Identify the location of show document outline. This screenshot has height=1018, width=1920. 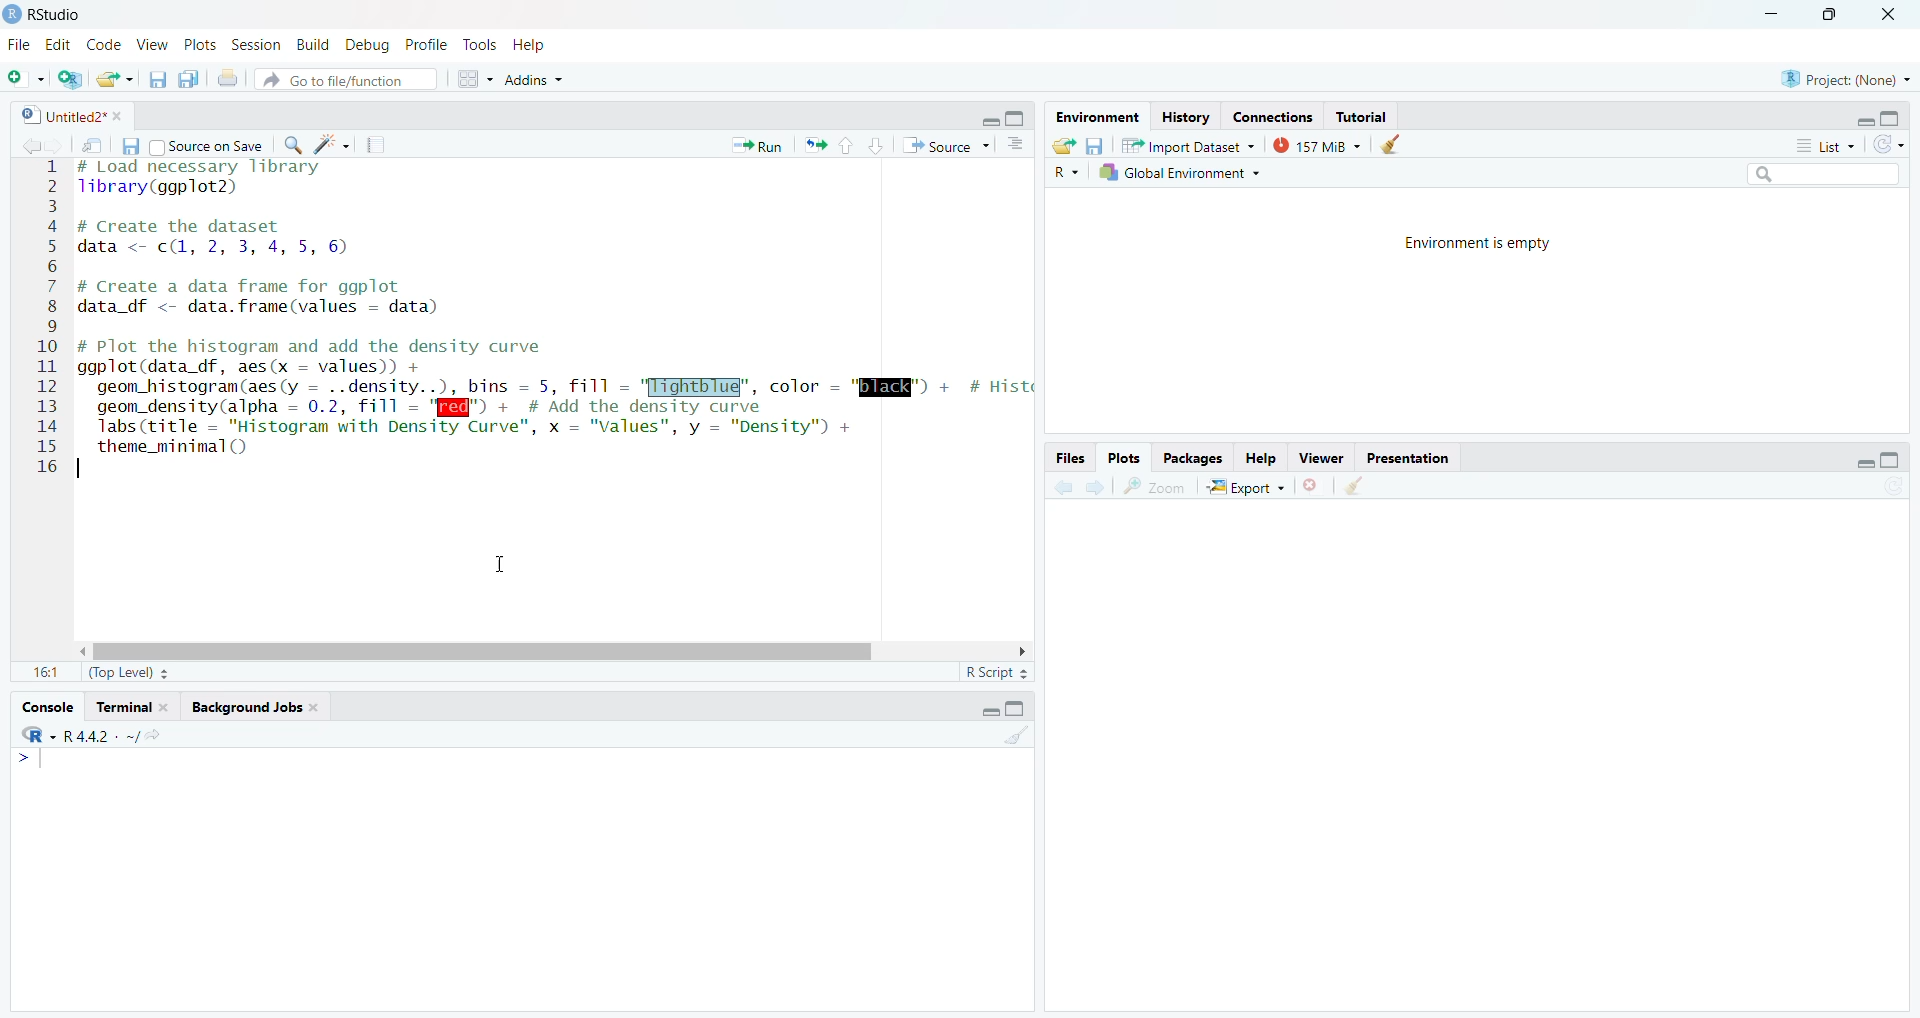
(1016, 145).